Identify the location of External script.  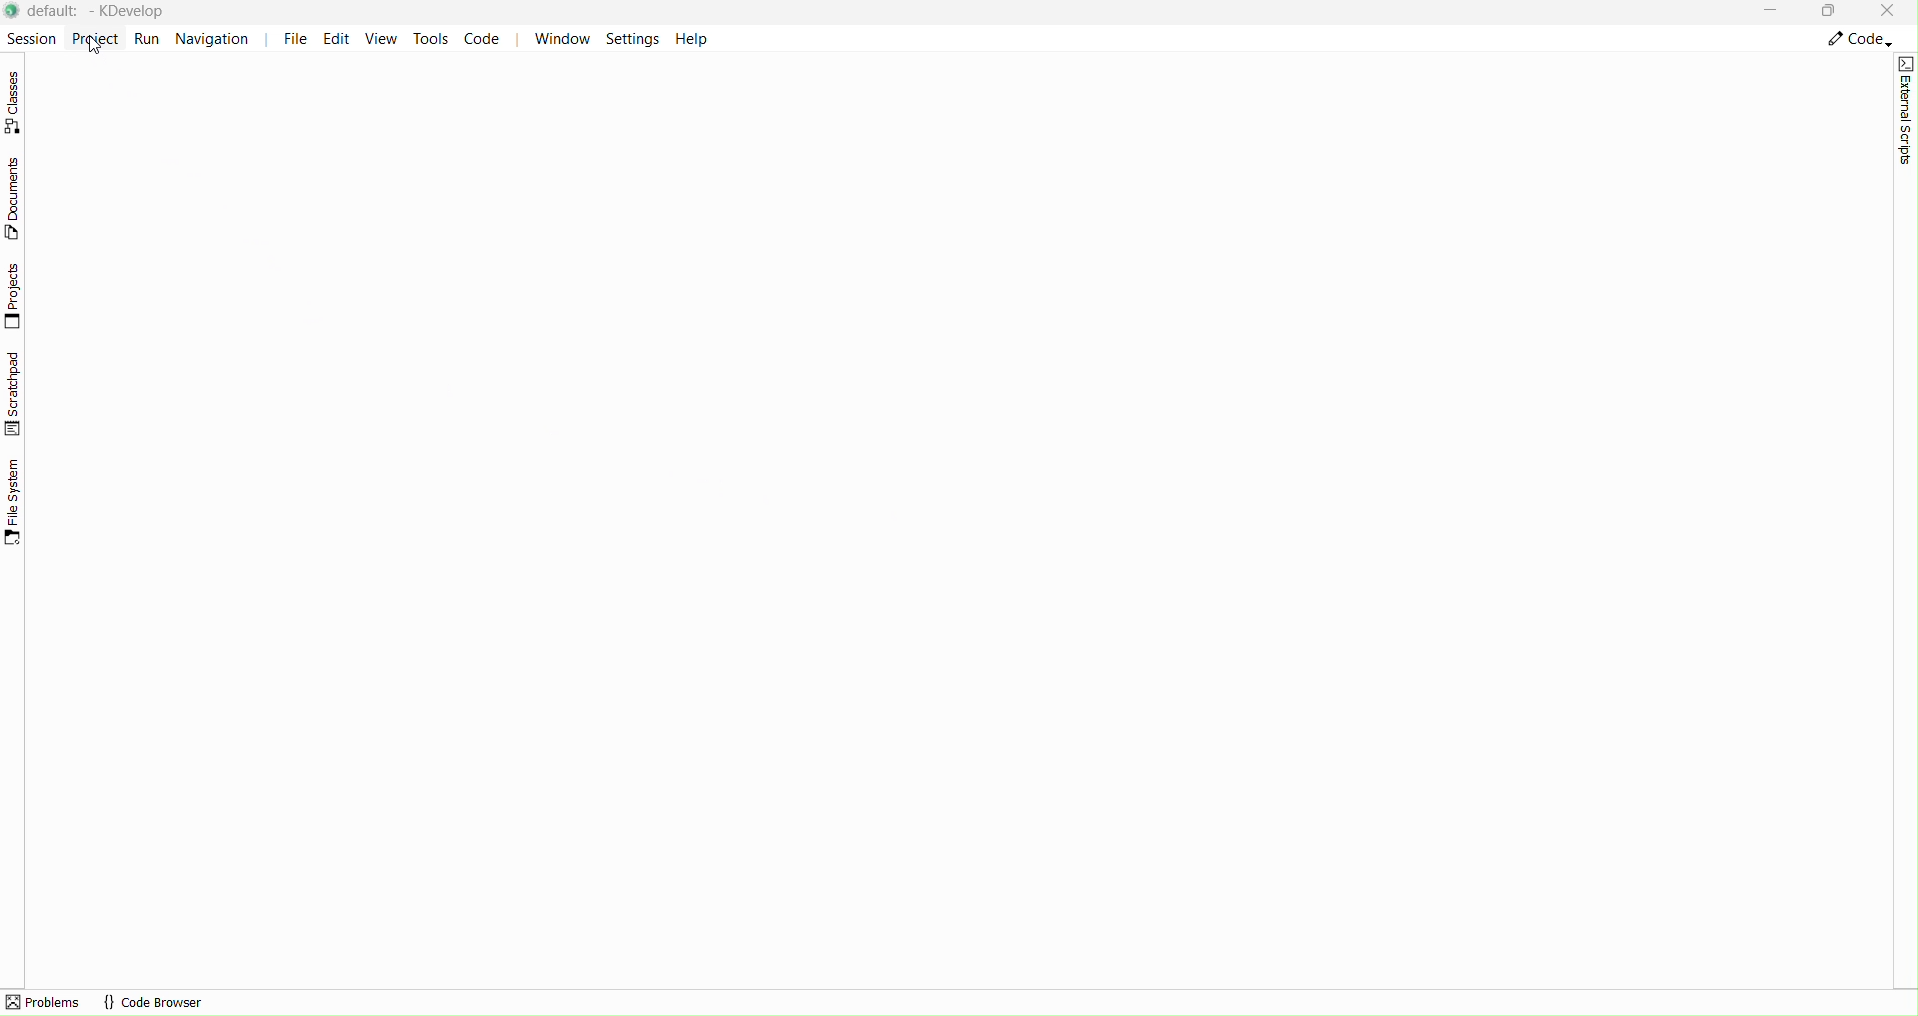
(1906, 110).